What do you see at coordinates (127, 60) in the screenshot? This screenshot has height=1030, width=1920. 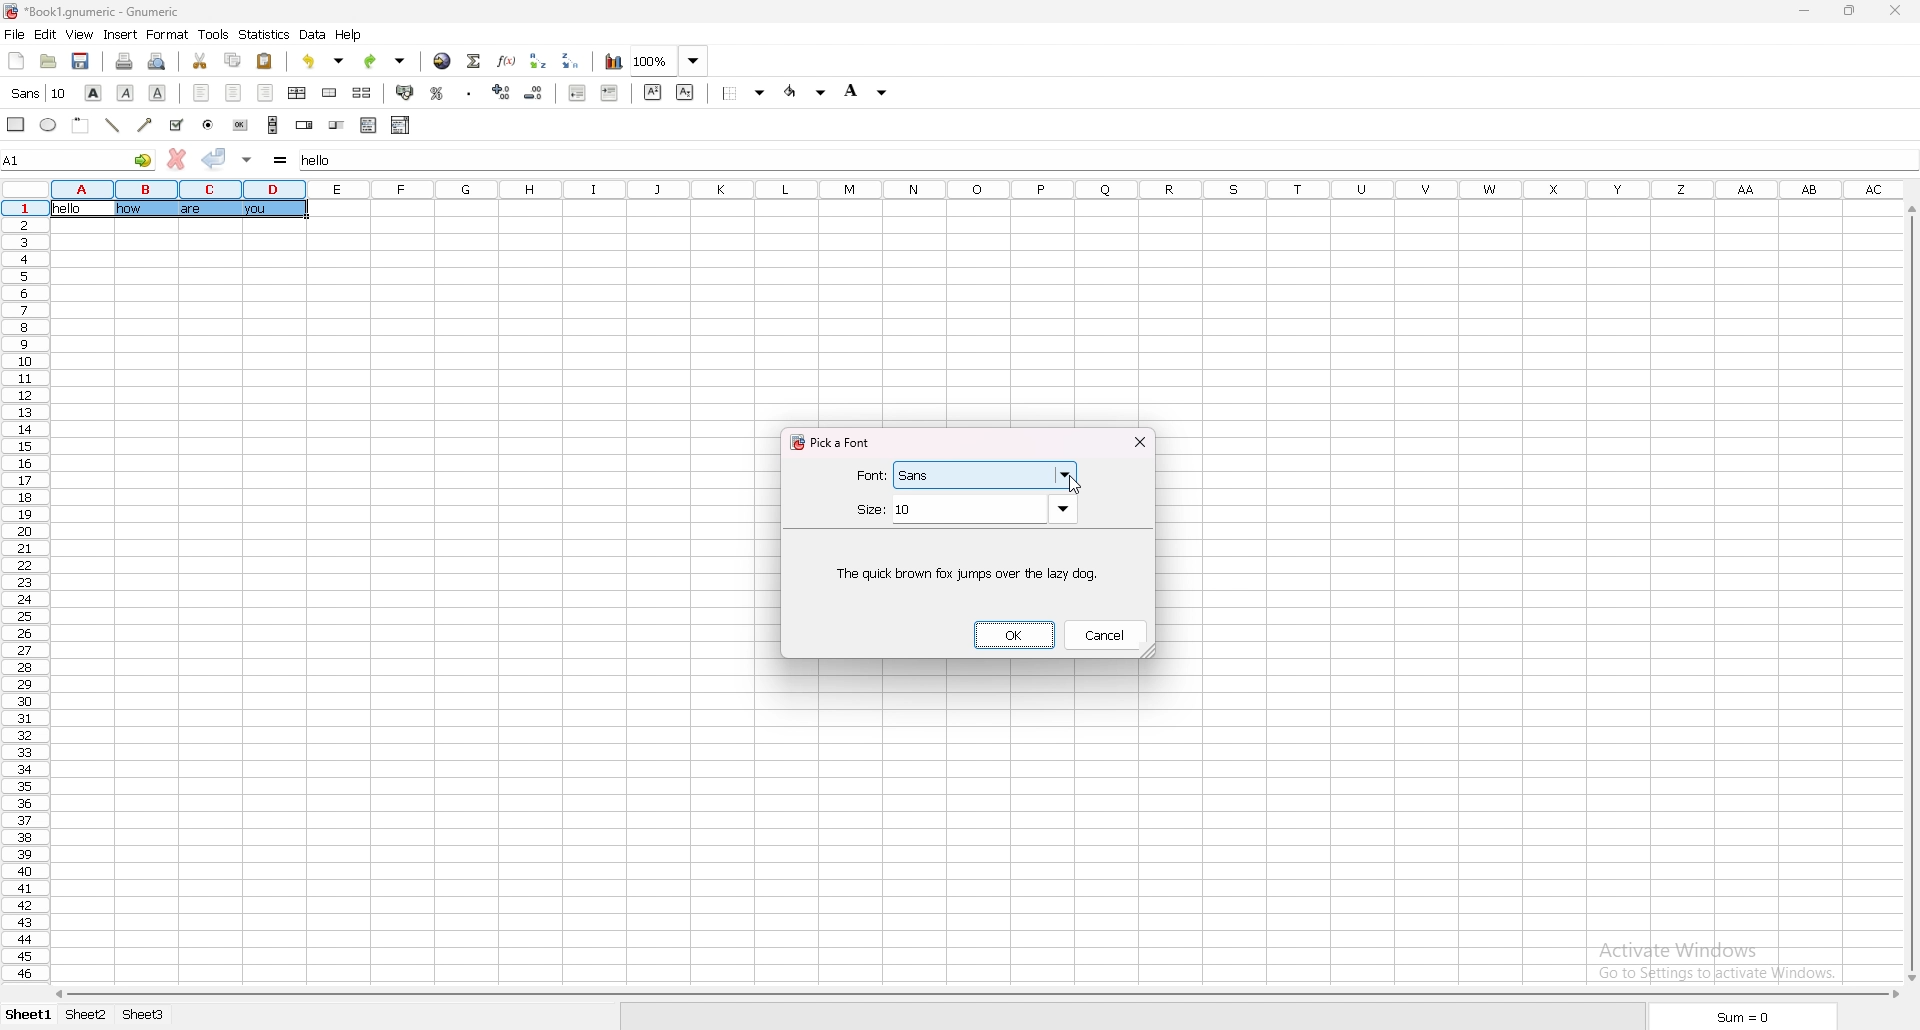 I see `print` at bounding box center [127, 60].